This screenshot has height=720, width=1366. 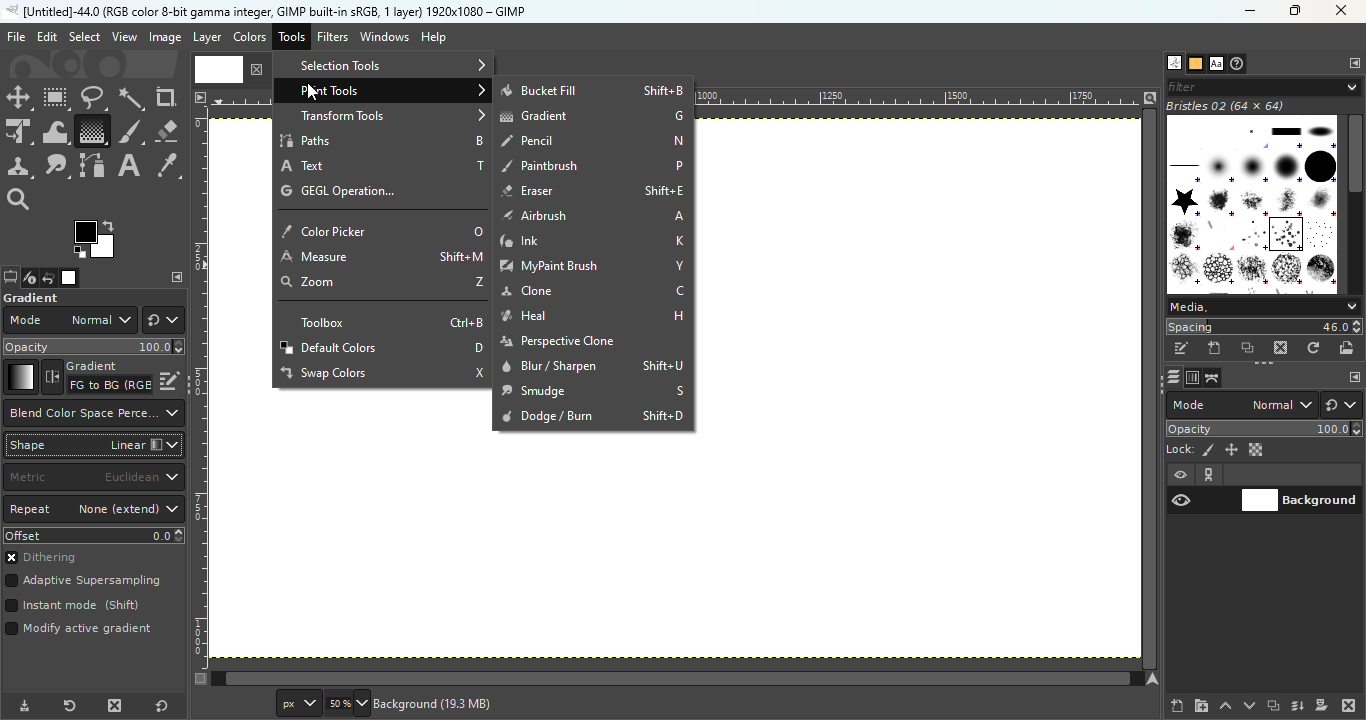 I want to click on The active background color, so click(x=98, y=240).